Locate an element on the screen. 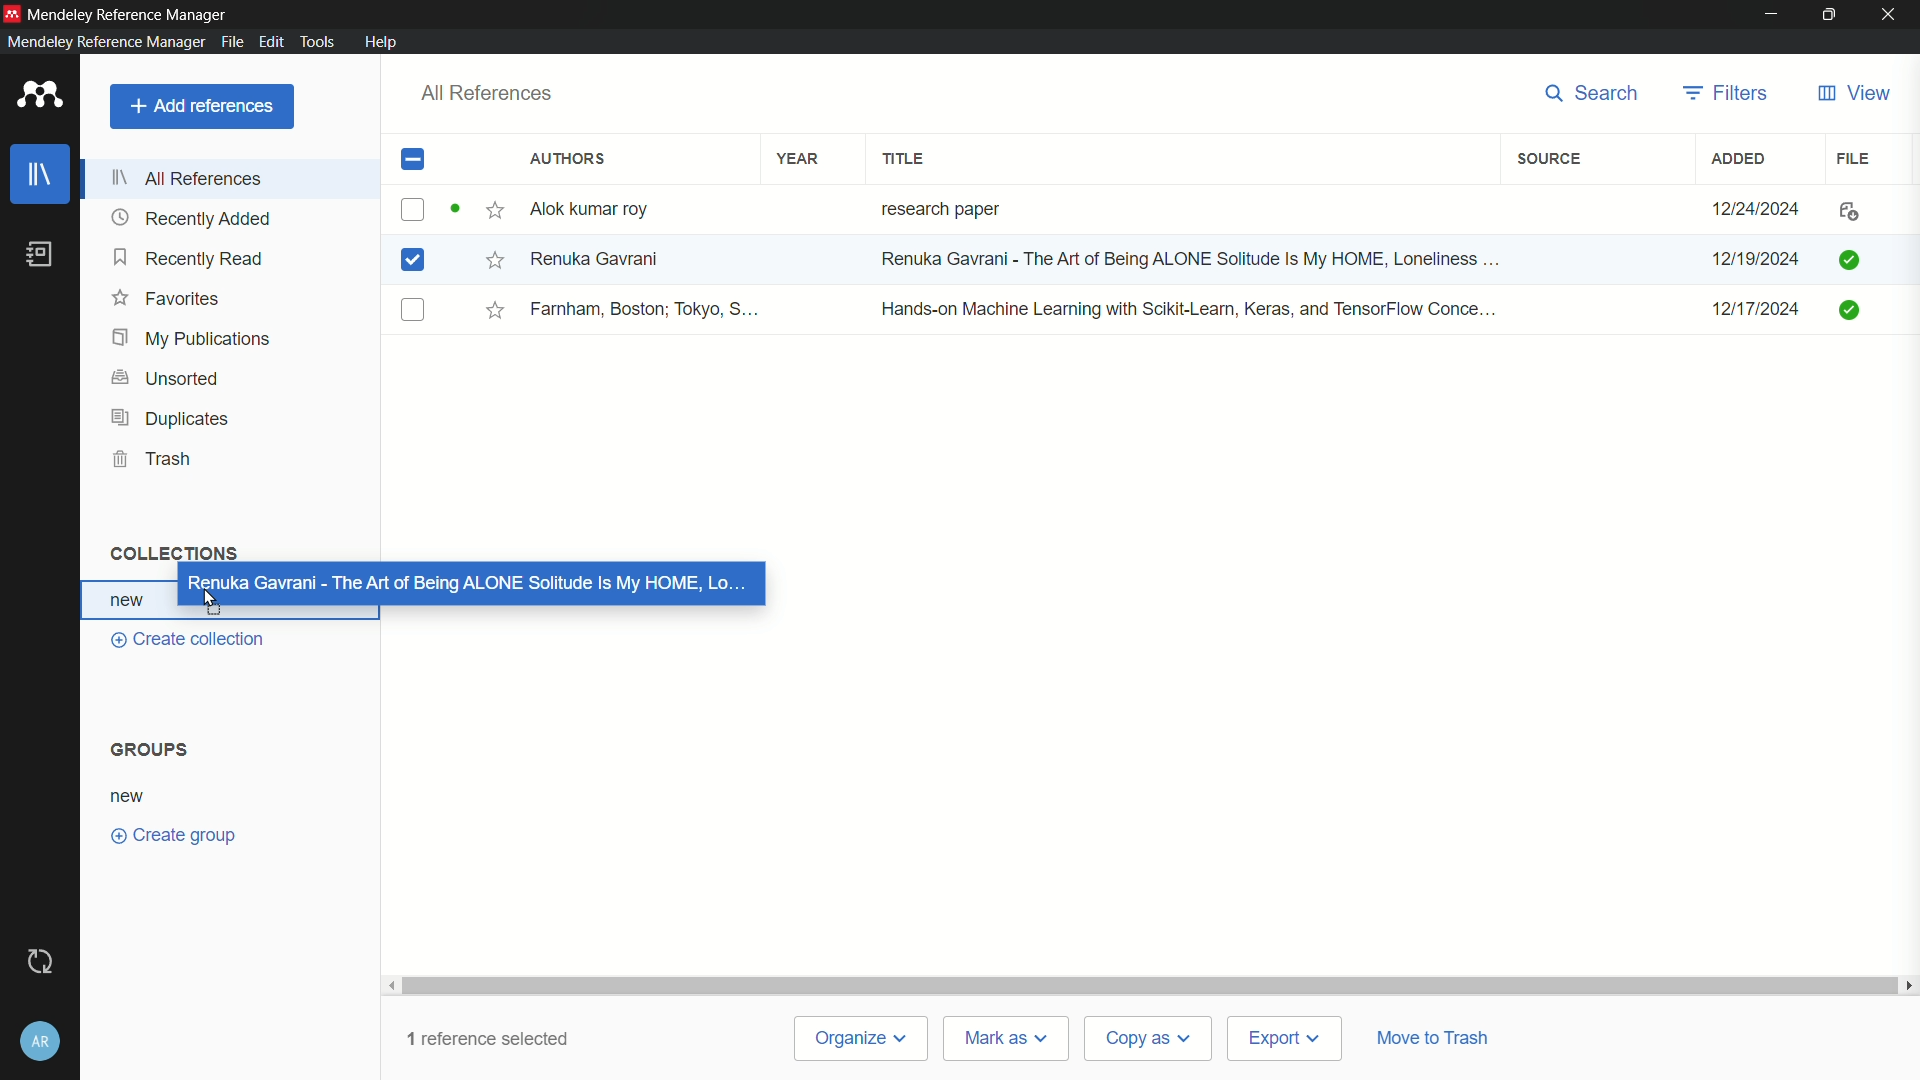  close app is located at coordinates (1891, 15).